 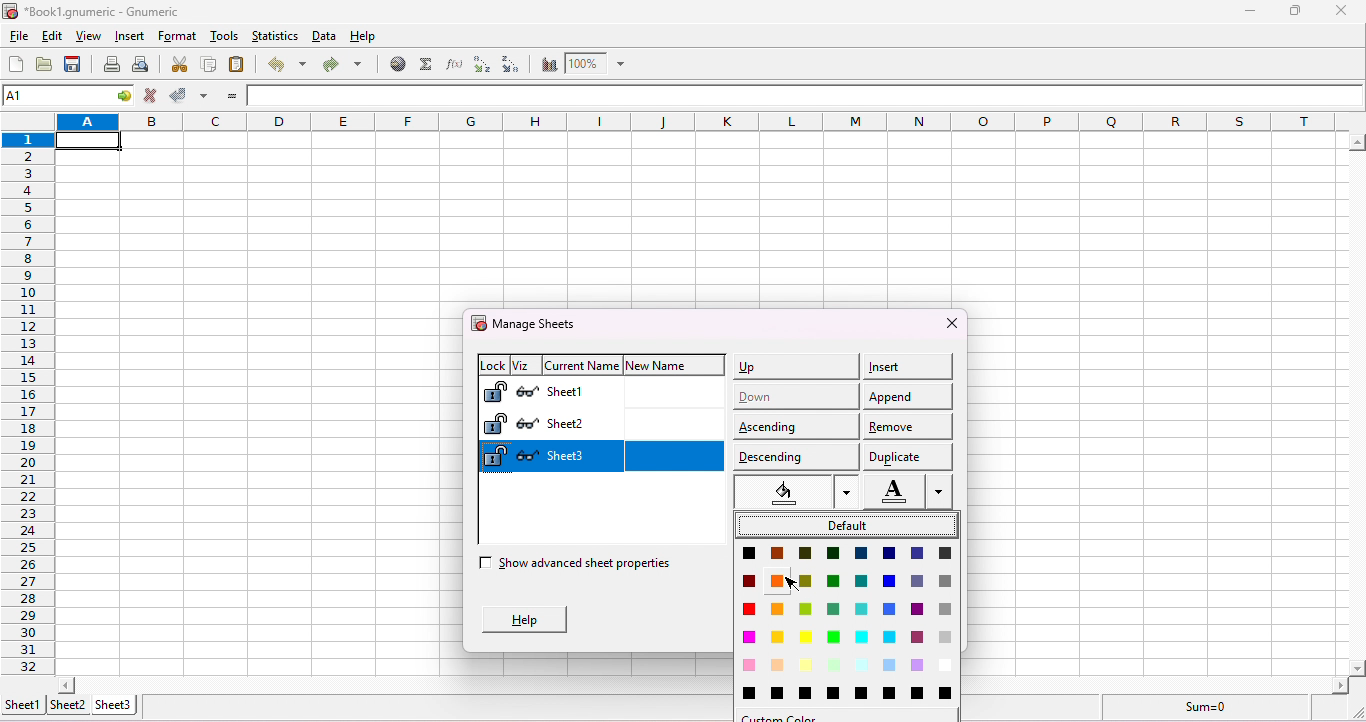 I want to click on *Book1.gnumeric - numeric, so click(x=99, y=12).